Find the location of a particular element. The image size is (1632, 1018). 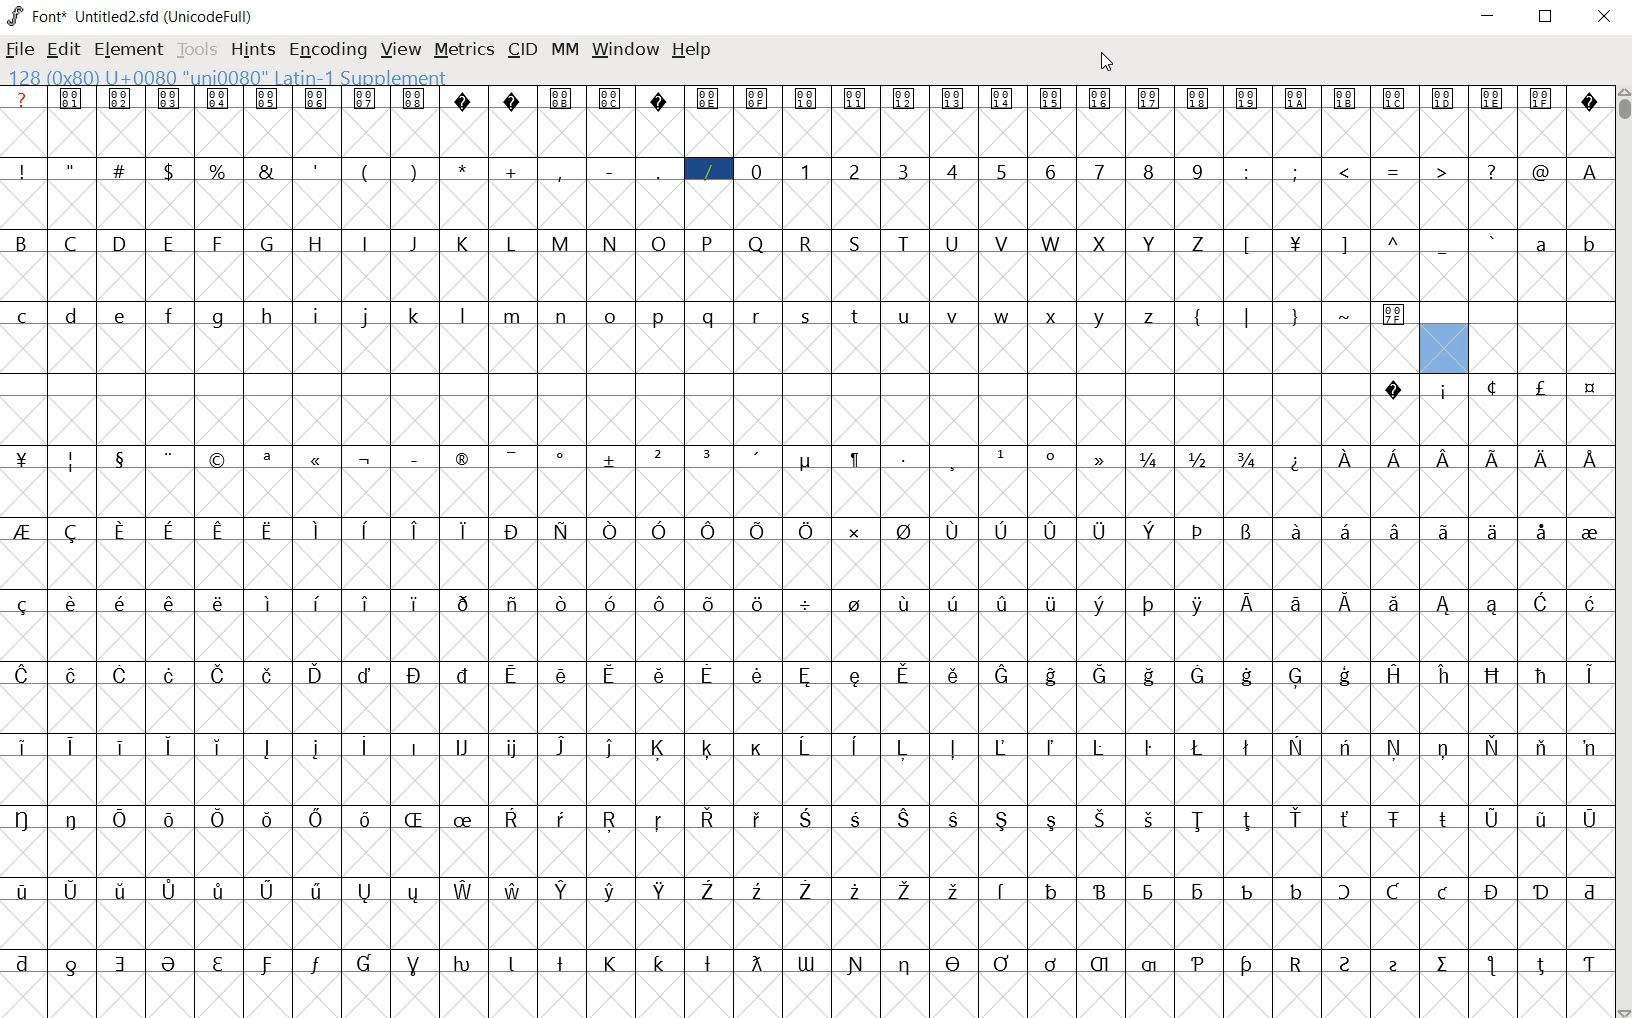

glyph is located at coordinates (564, 676).